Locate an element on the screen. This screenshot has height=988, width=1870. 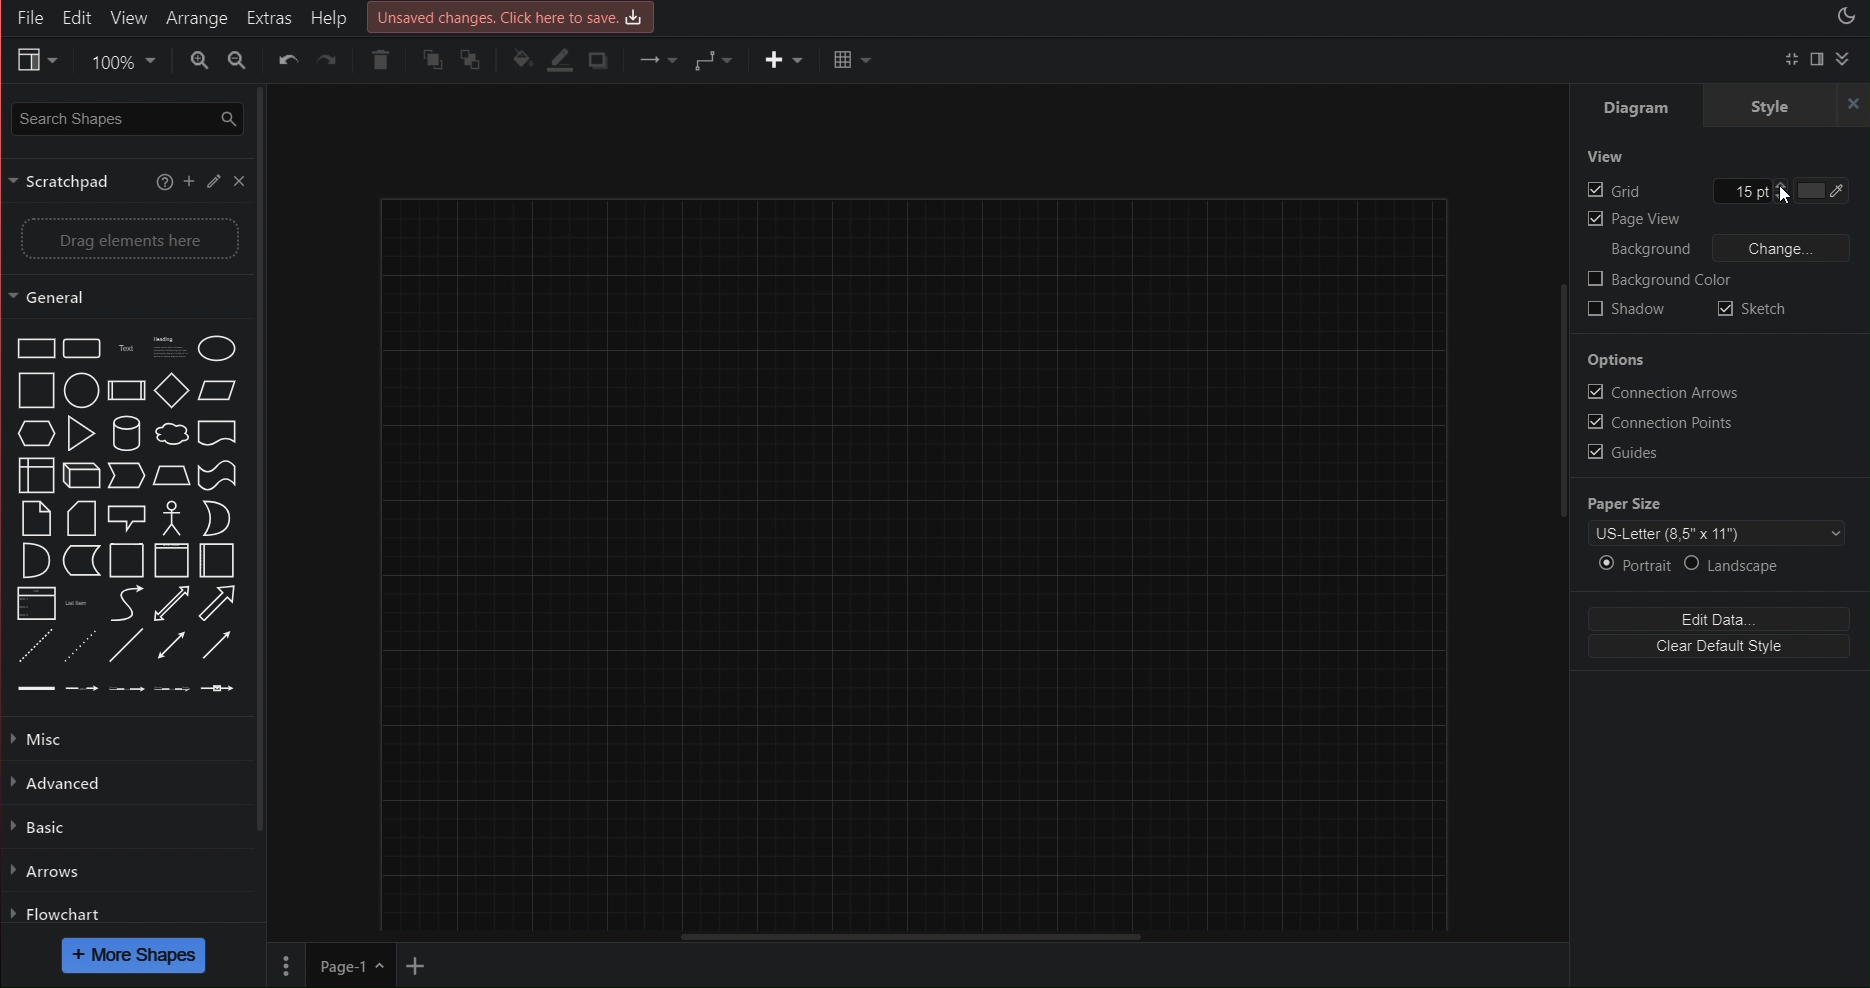
Cylinder is located at coordinates (125, 430).